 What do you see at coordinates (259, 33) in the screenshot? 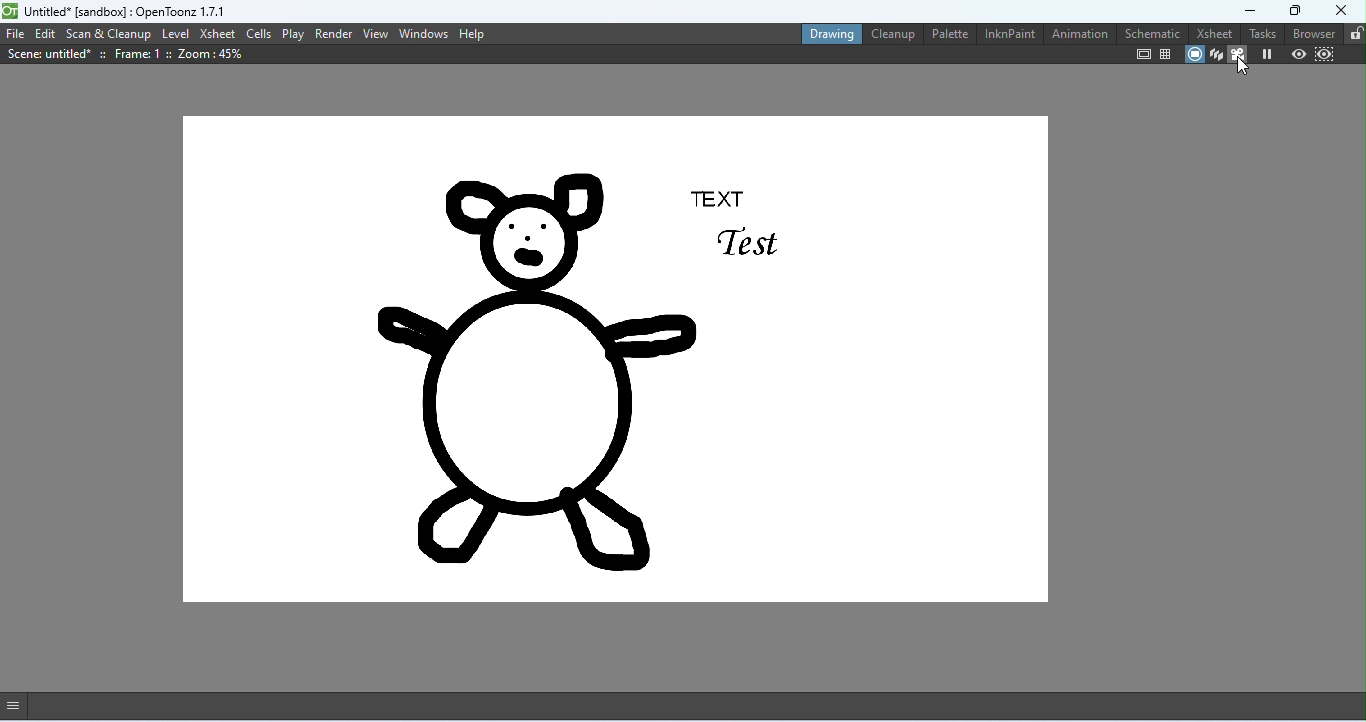
I see `cells` at bounding box center [259, 33].